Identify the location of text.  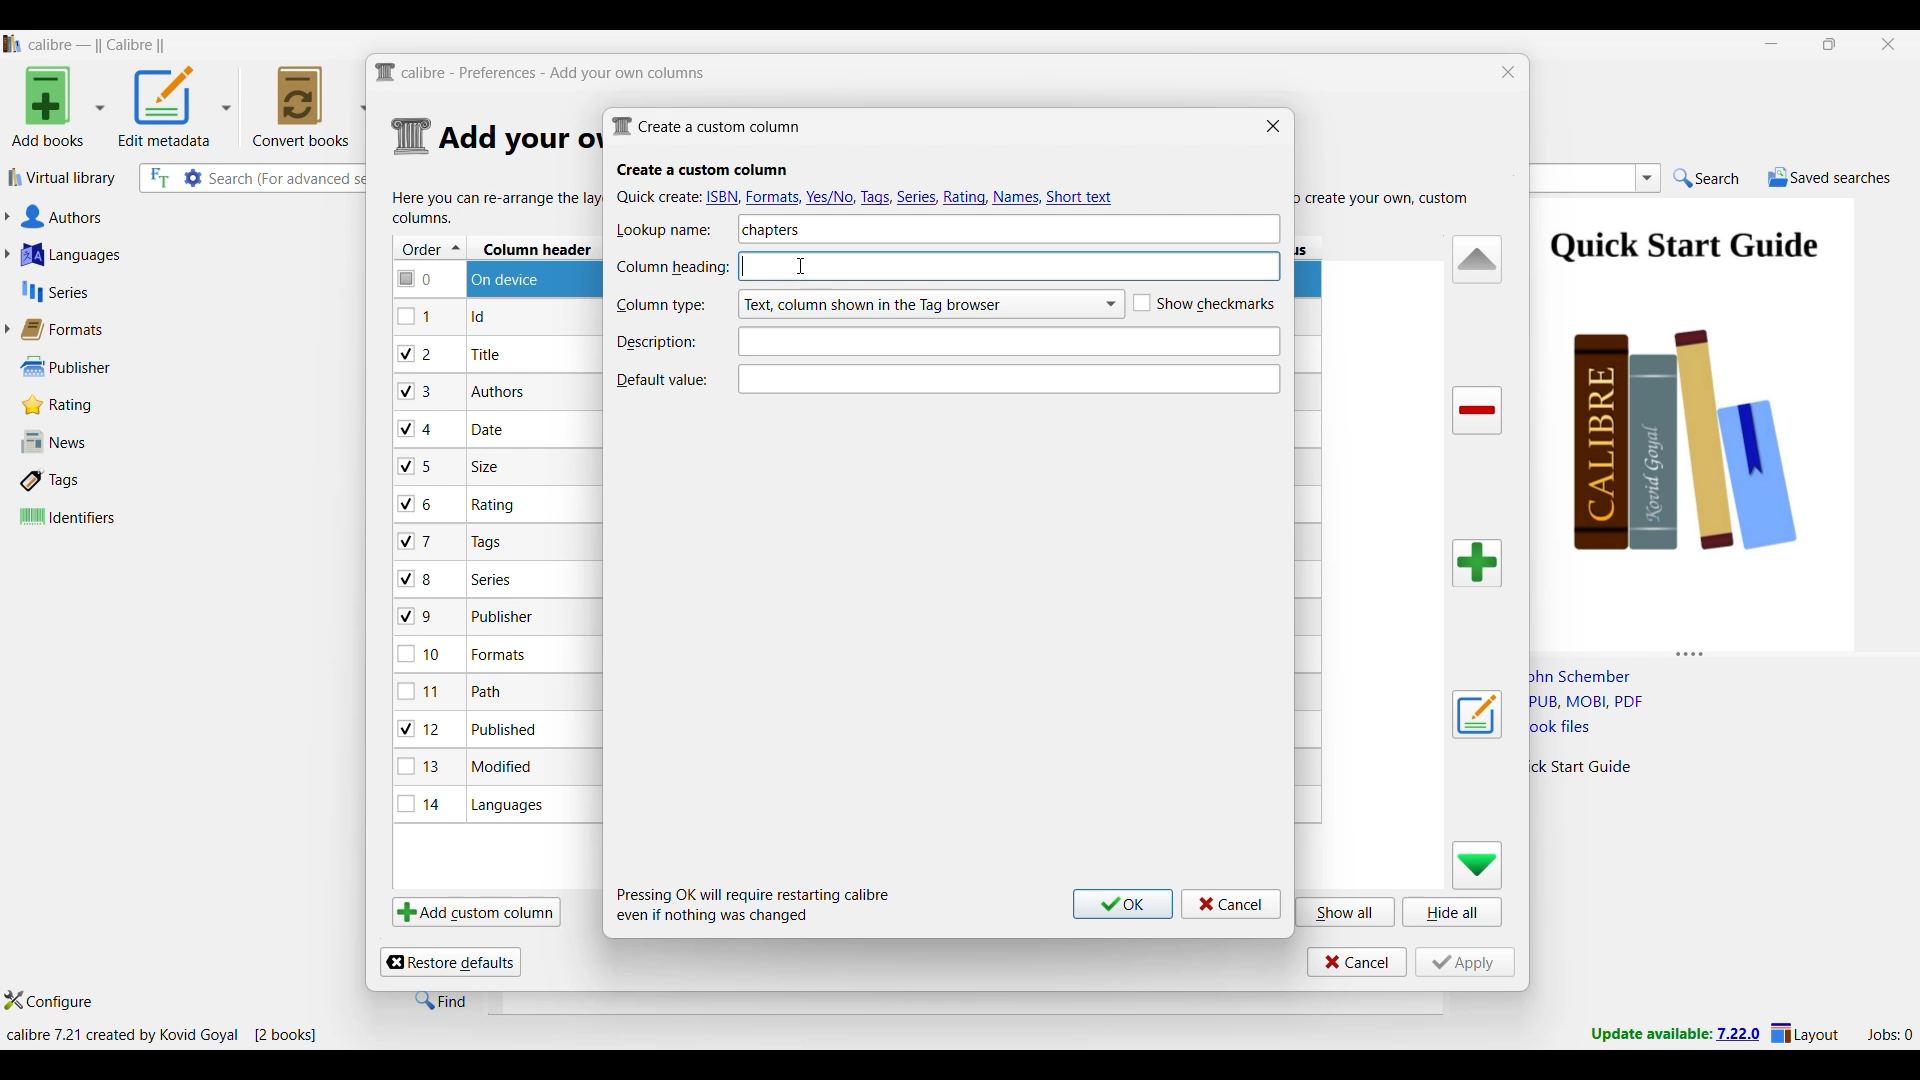
(1054, 268).